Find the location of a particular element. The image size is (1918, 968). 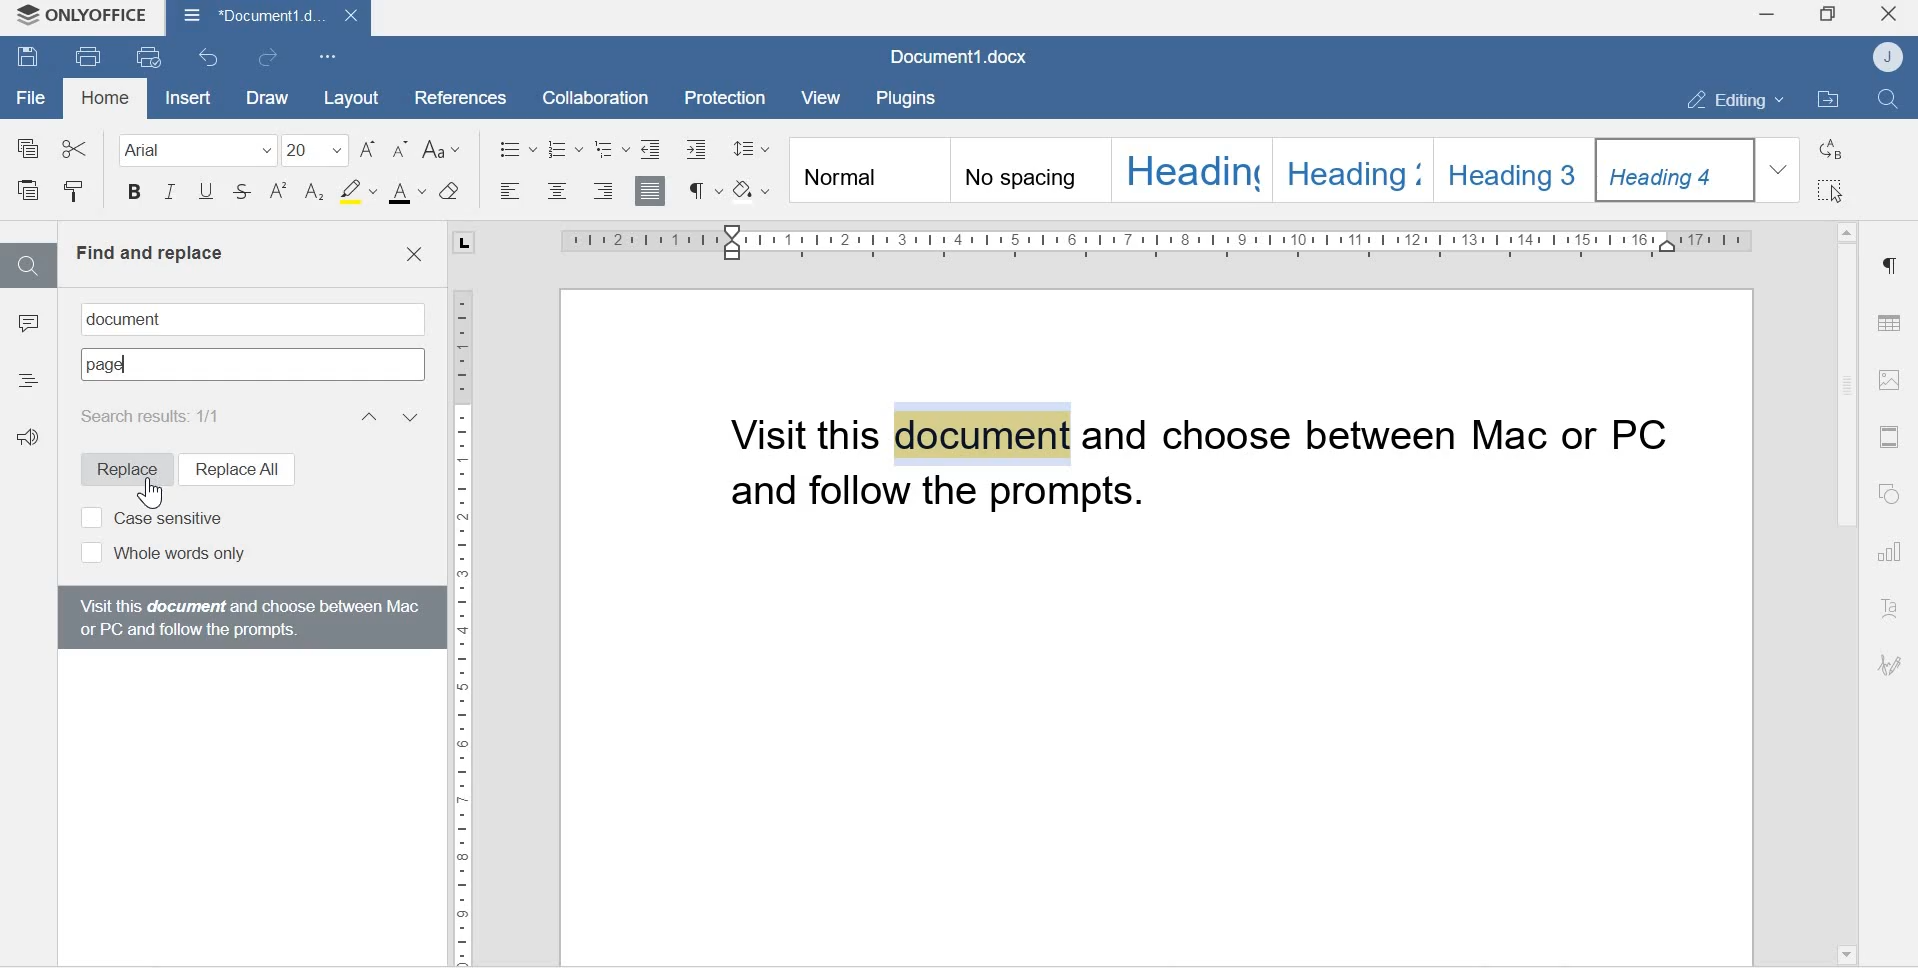

document is located at coordinates (132, 319).